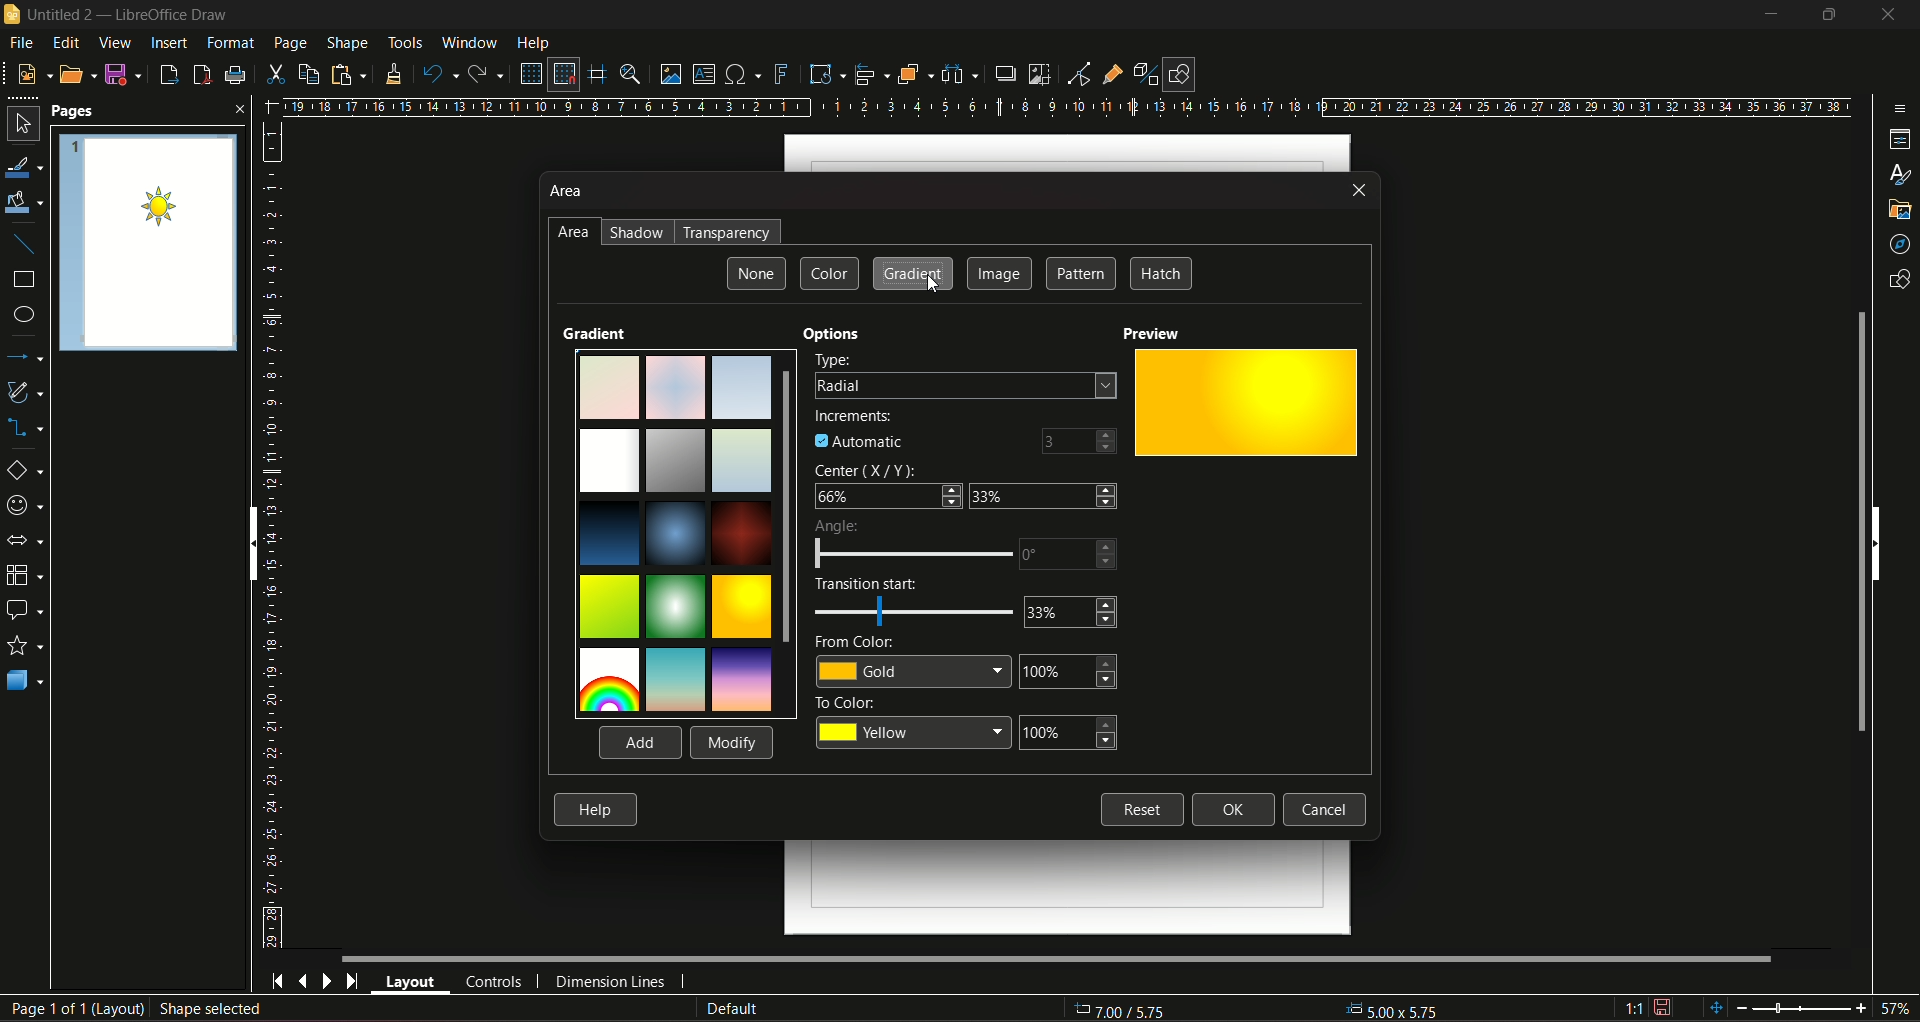 The image size is (1920, 1022). Describe the element at coordinates (1244, 402) in the screenshot. I see `preview pane` at that location.